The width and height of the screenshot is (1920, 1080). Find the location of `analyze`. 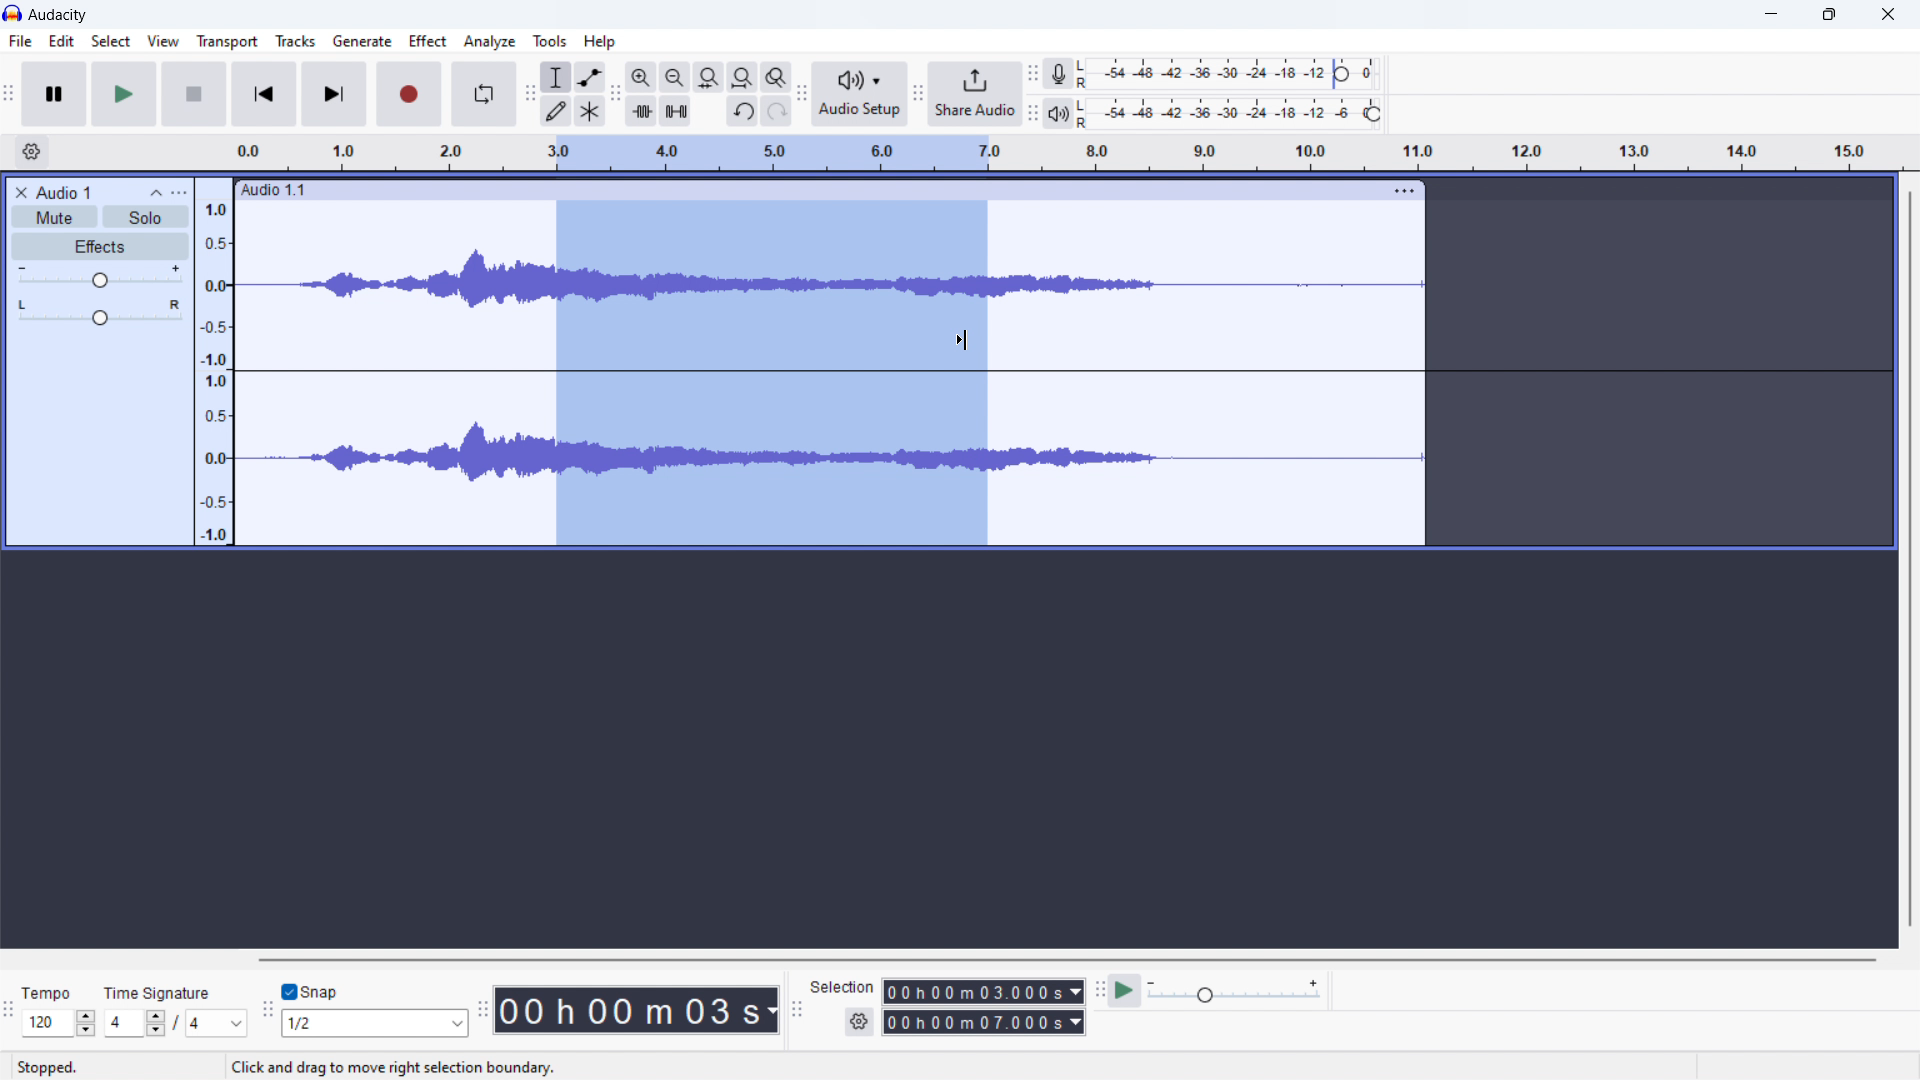

analyze is located at coordinates (490, 41).